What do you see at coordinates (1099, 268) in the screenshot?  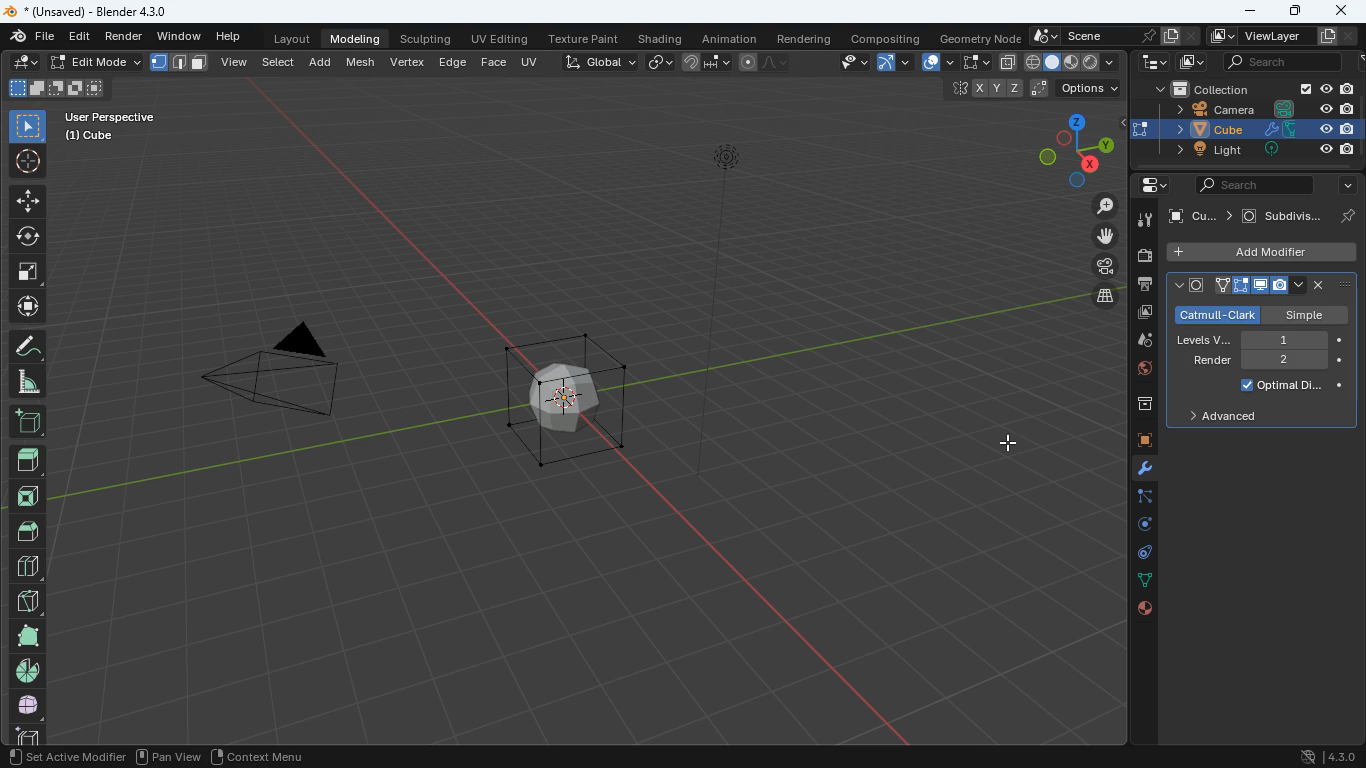 I see `film` at bounding box center [1099, 268].